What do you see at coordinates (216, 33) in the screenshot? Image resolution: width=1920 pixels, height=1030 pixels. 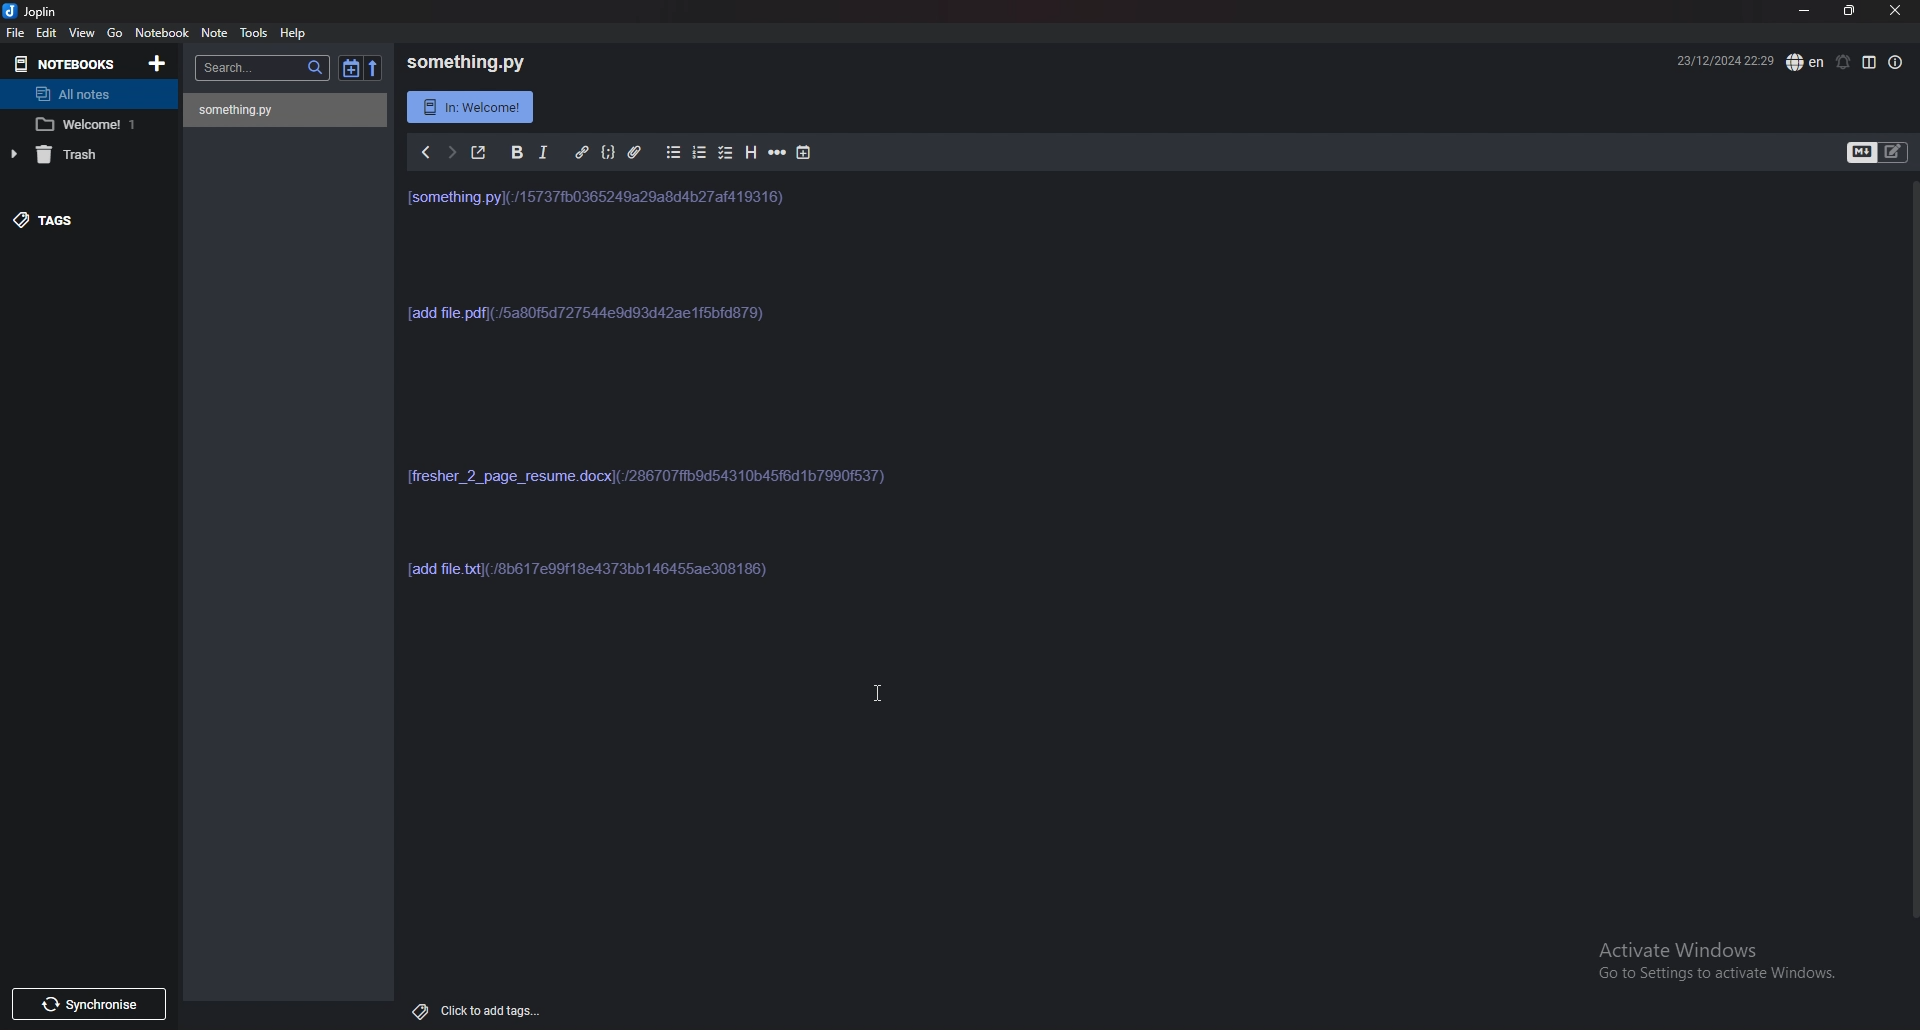 I see `note` at bounding box center [216, 33].